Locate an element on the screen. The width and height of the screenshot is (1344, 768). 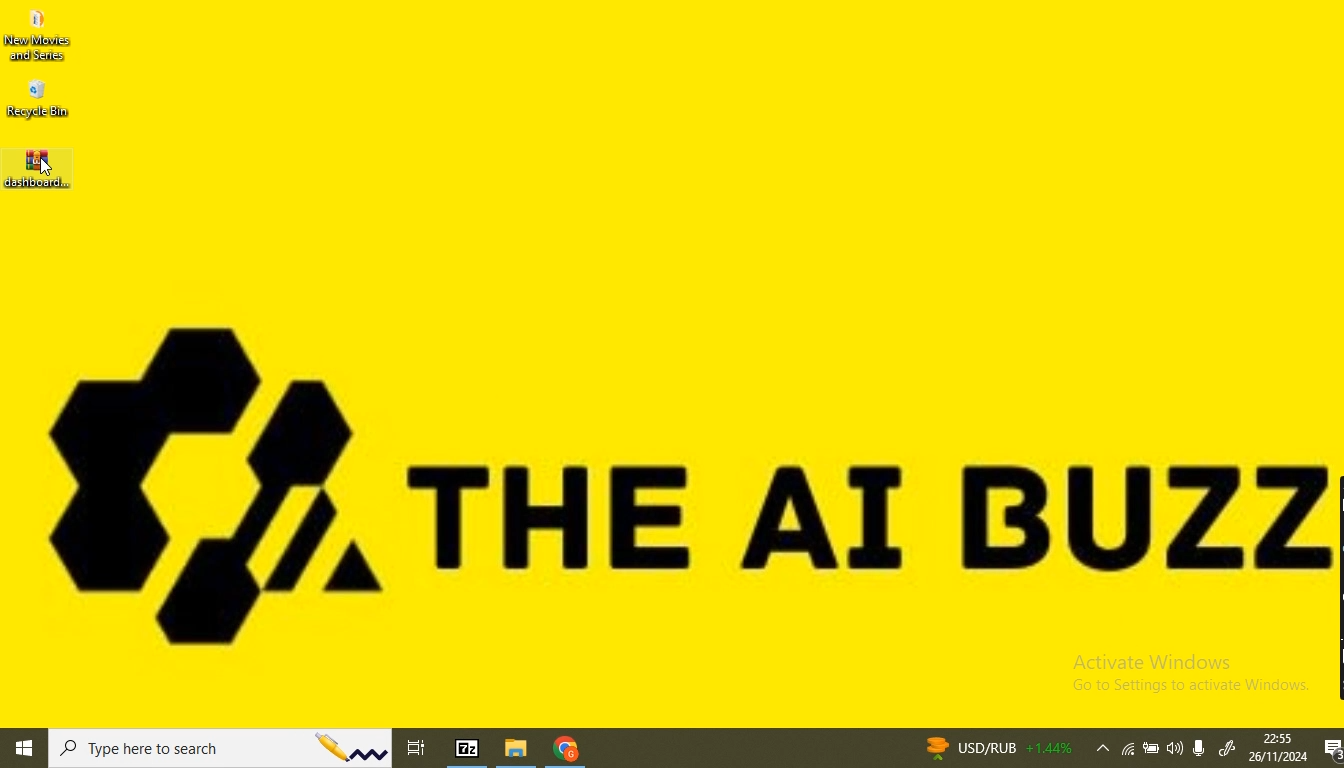
news currency rate is located at coordinates (996, 747).